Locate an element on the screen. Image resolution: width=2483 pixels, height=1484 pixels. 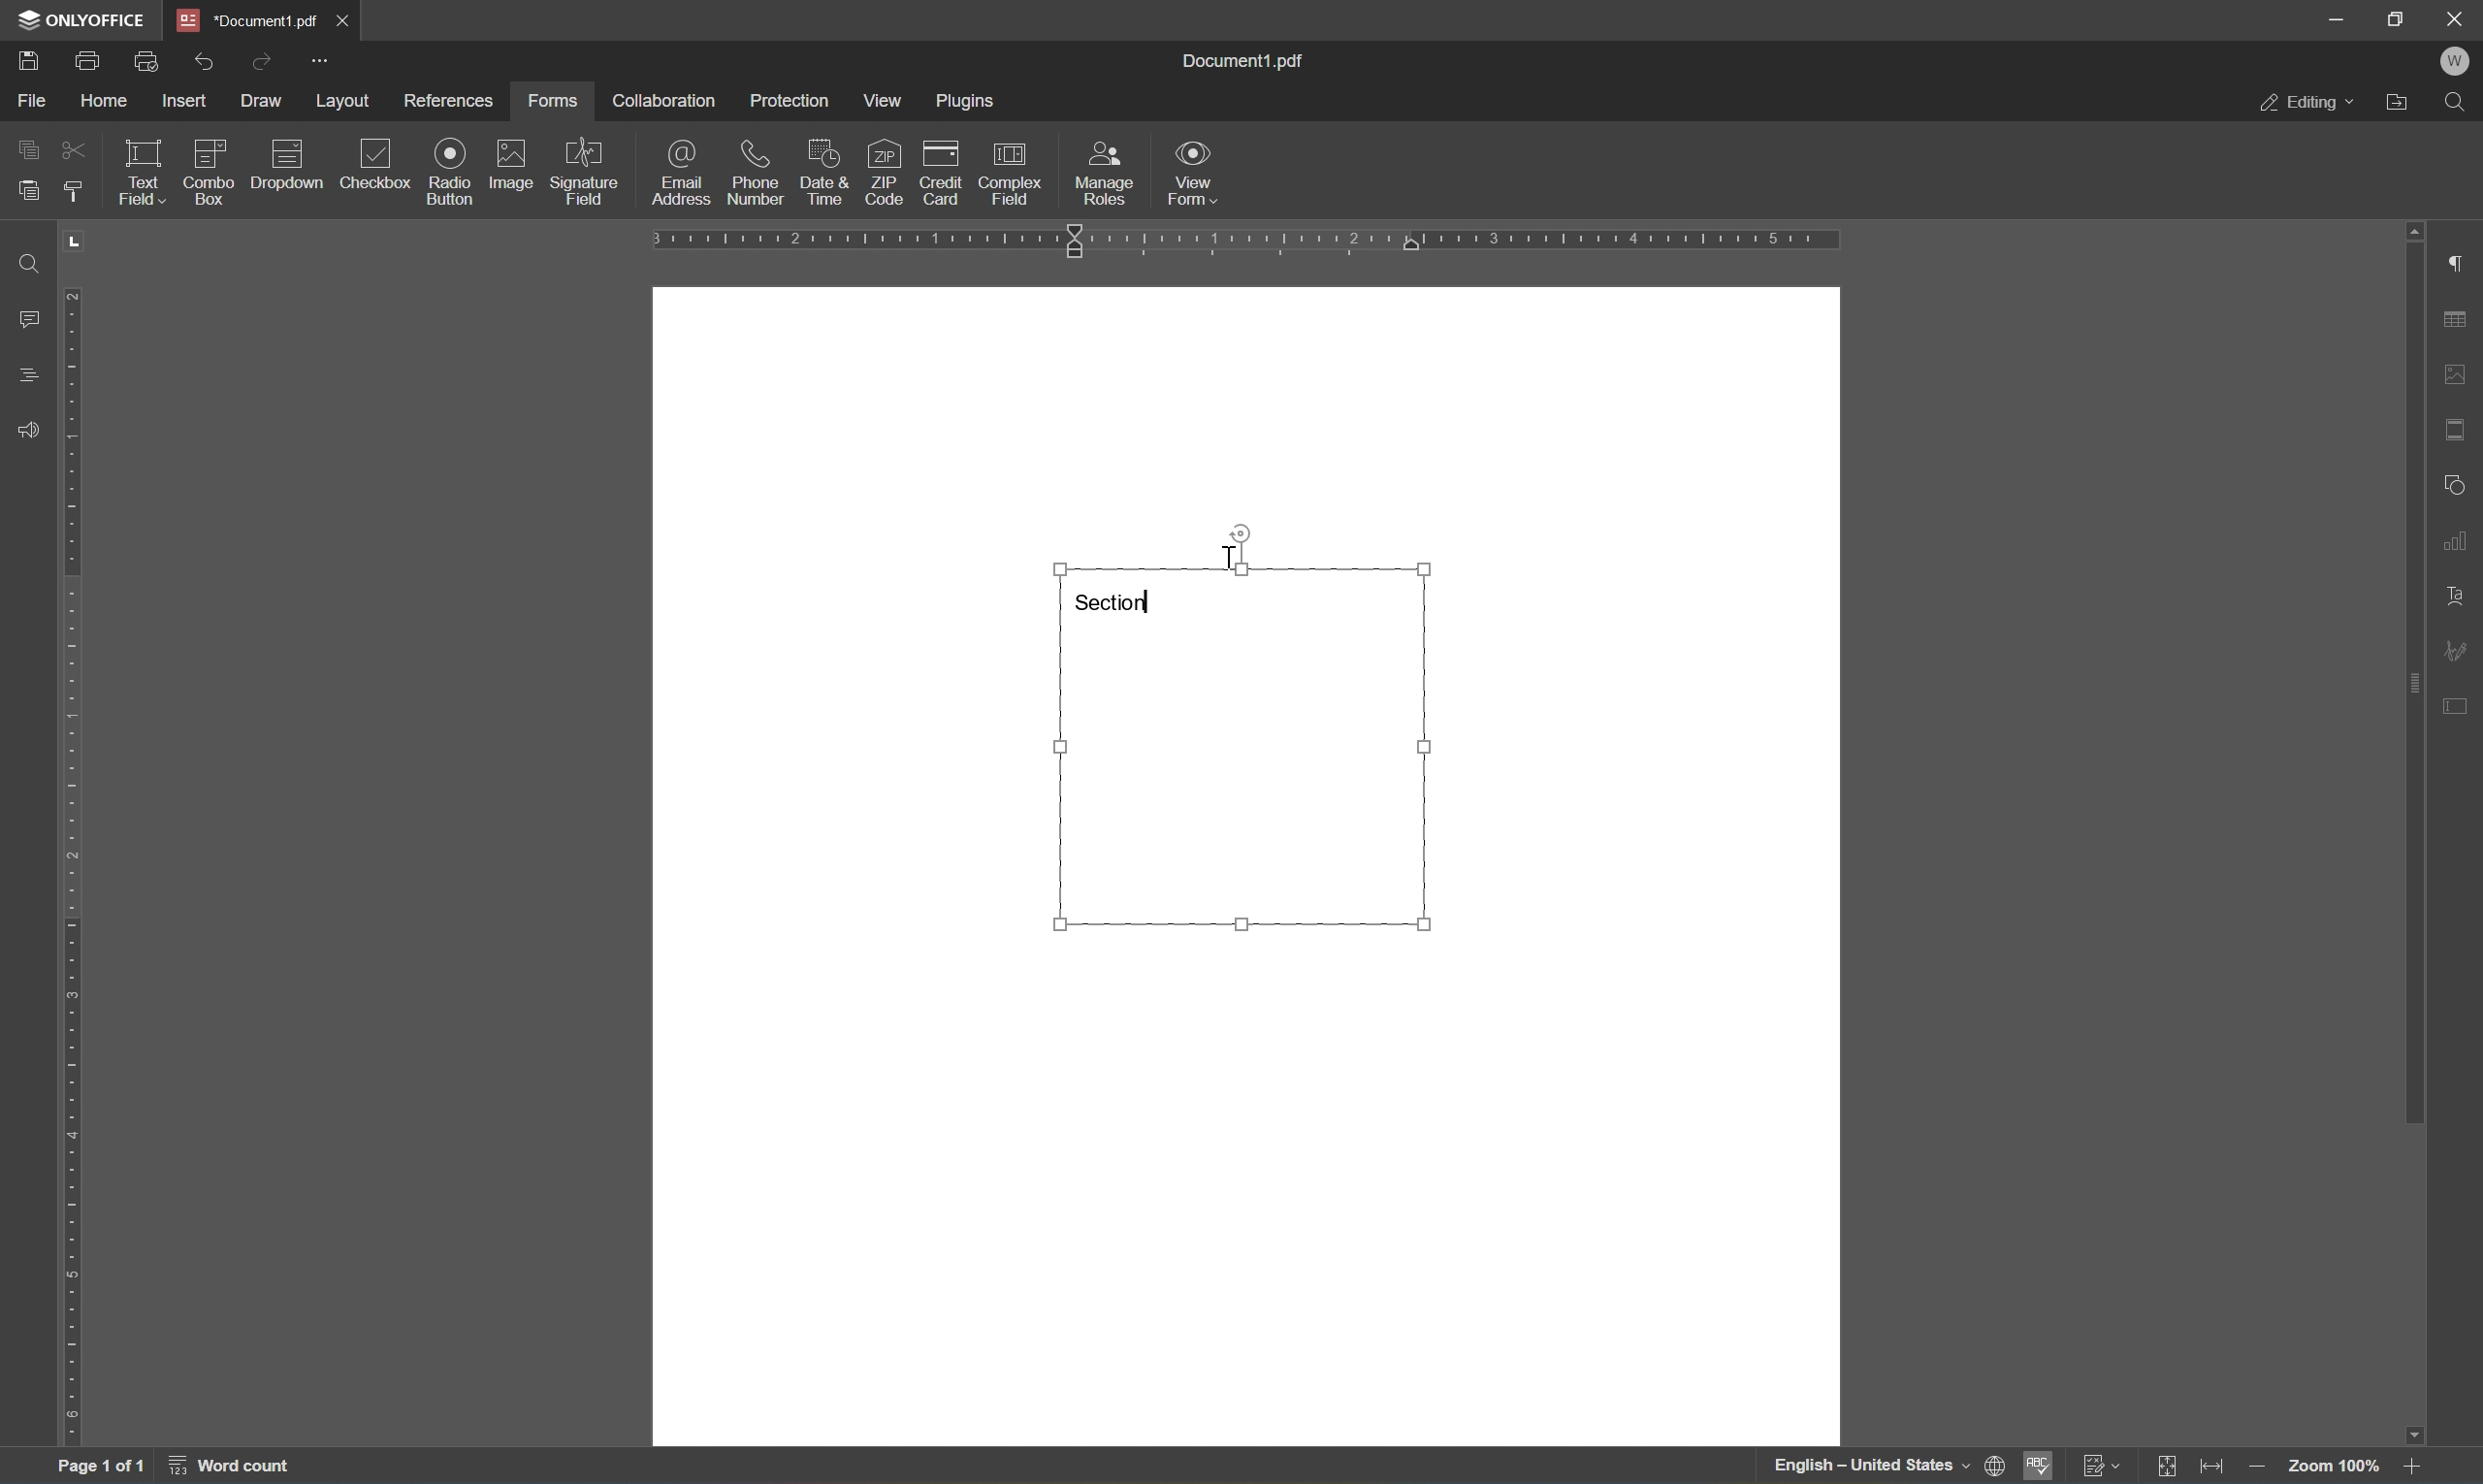
document.pdf is located at coordinates (1253, 60).